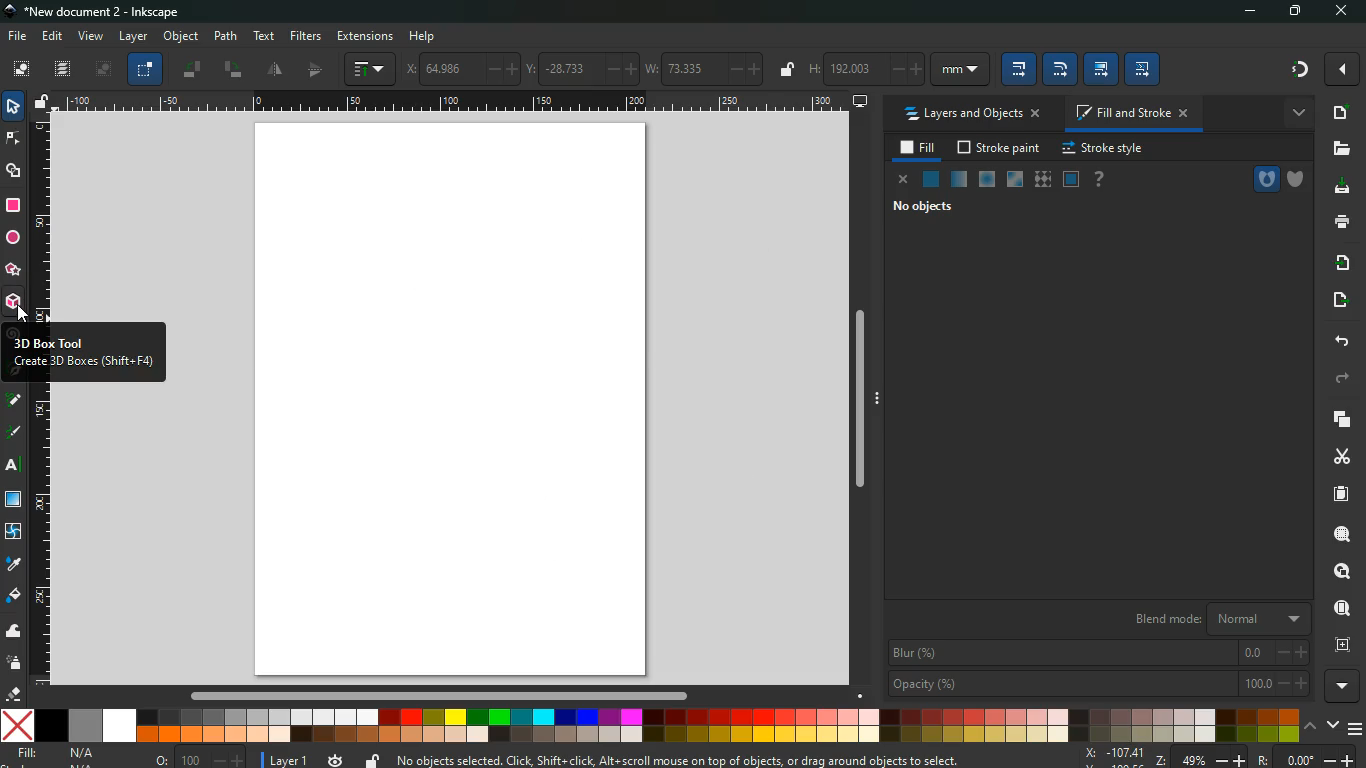 The width and height of the screenshot is (1366, 768). I want to click on o, so click(196, 758).